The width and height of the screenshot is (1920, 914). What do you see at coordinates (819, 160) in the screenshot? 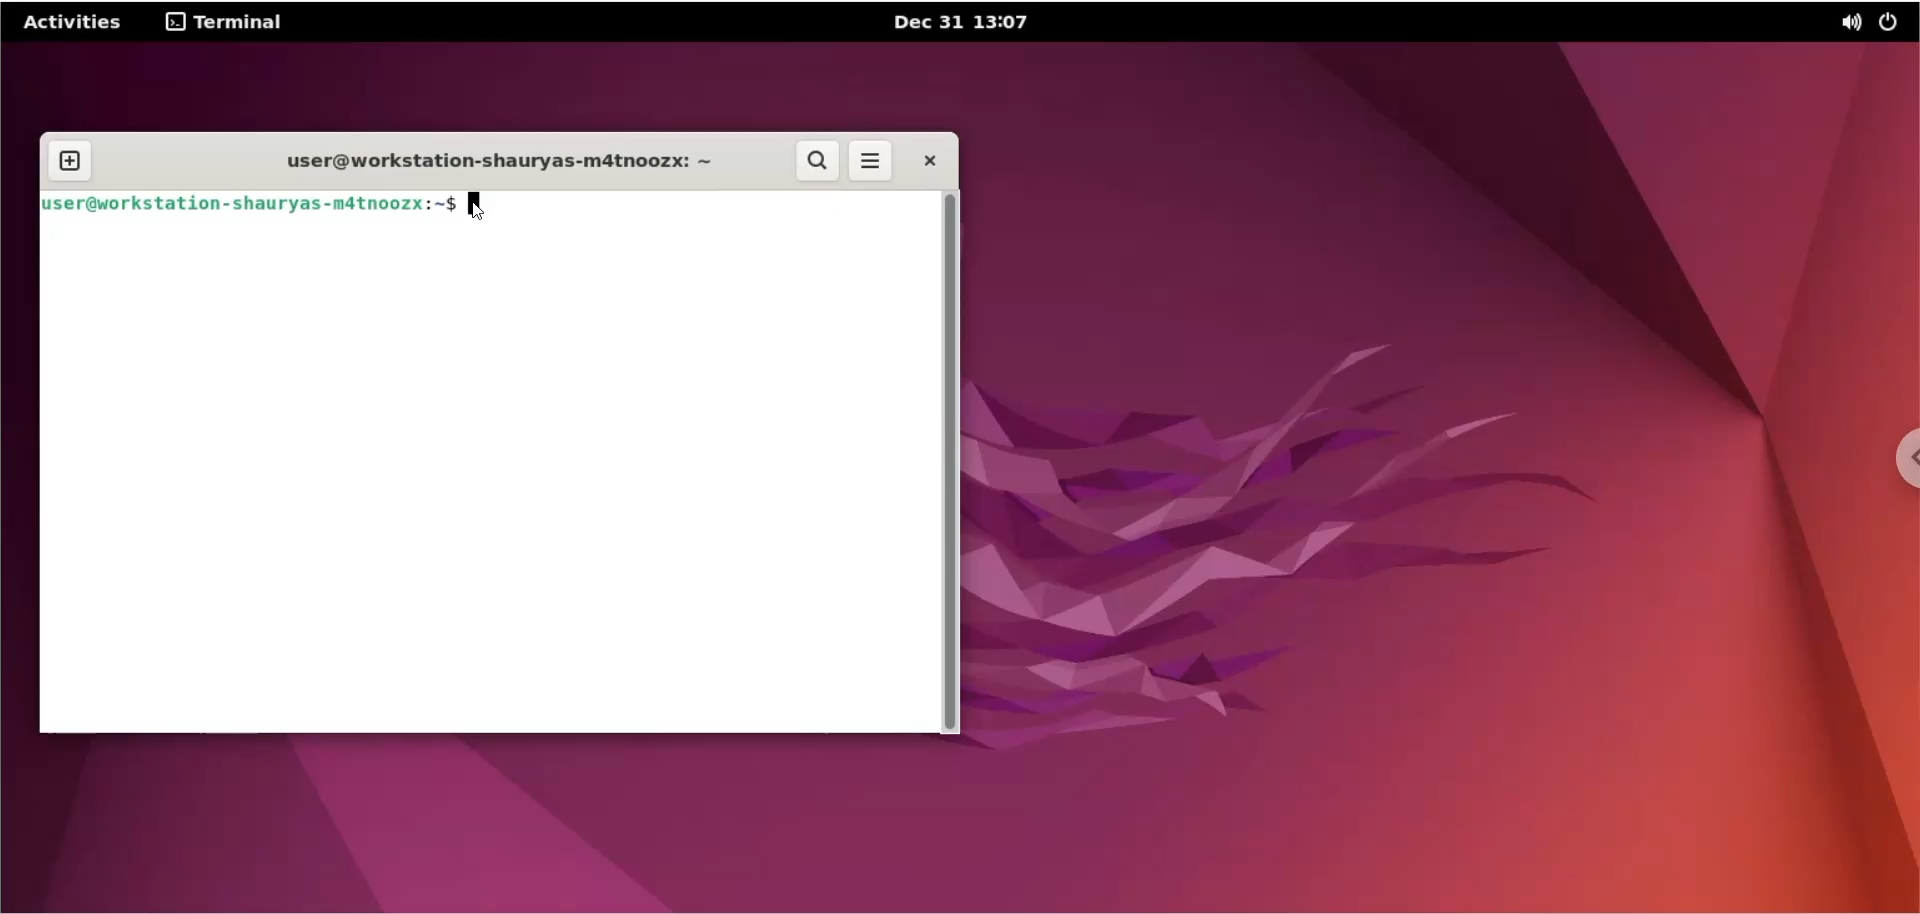
I see `search` at bounding box center [819, 160].